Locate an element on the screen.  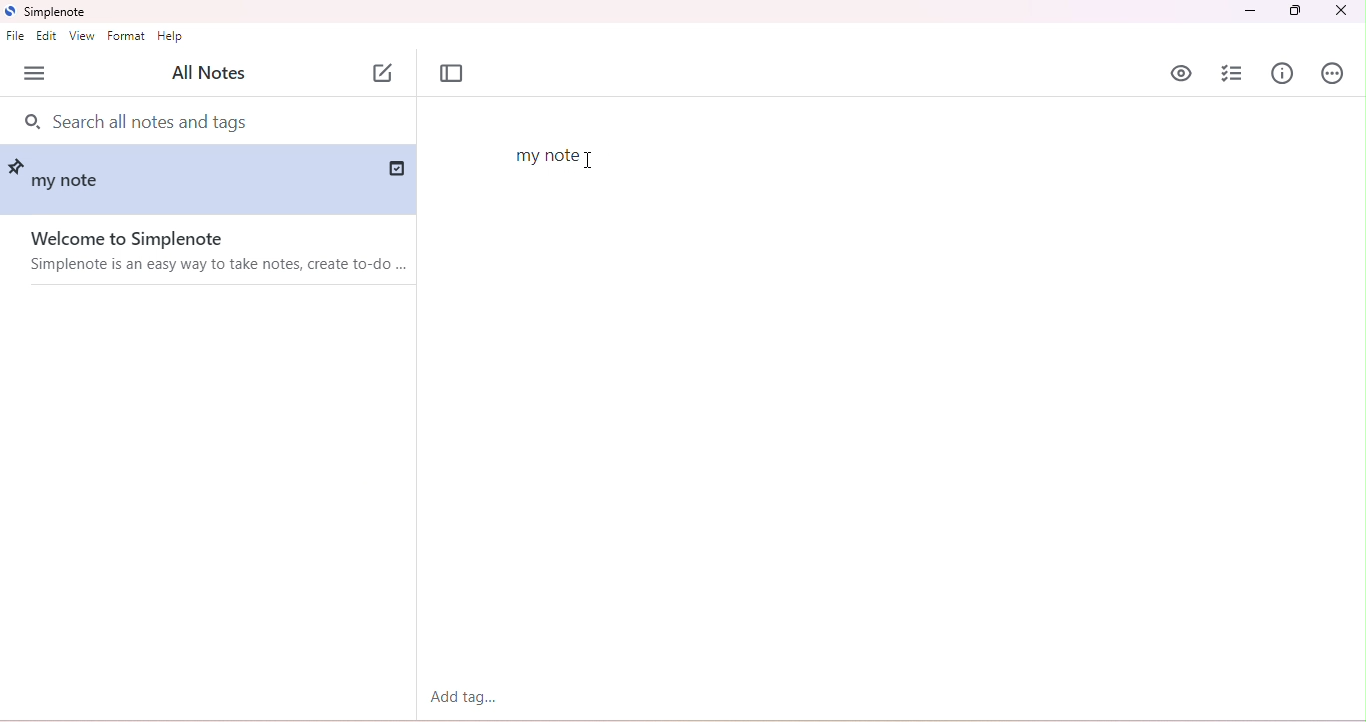
maximize is located at coordinates (1296, 11).